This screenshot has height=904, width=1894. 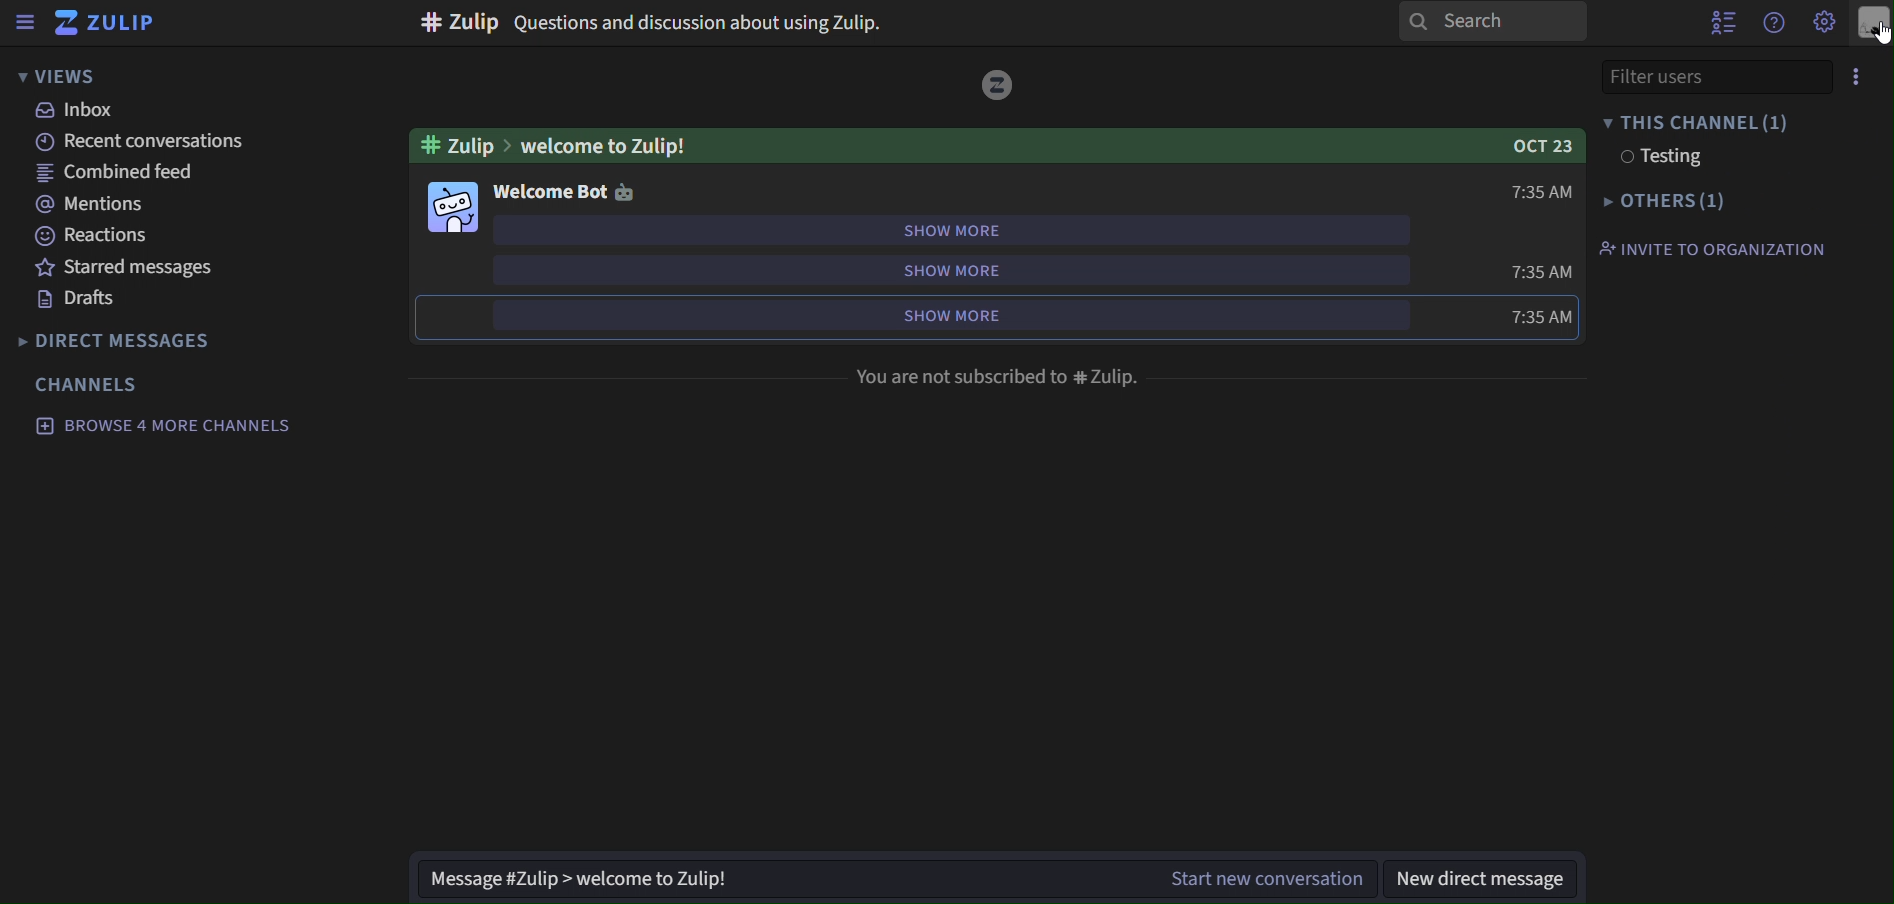 What do you see at coordinates (1273, 878) in the screenshot?
I see `start new conversation` at bounding box center [1273, 878].